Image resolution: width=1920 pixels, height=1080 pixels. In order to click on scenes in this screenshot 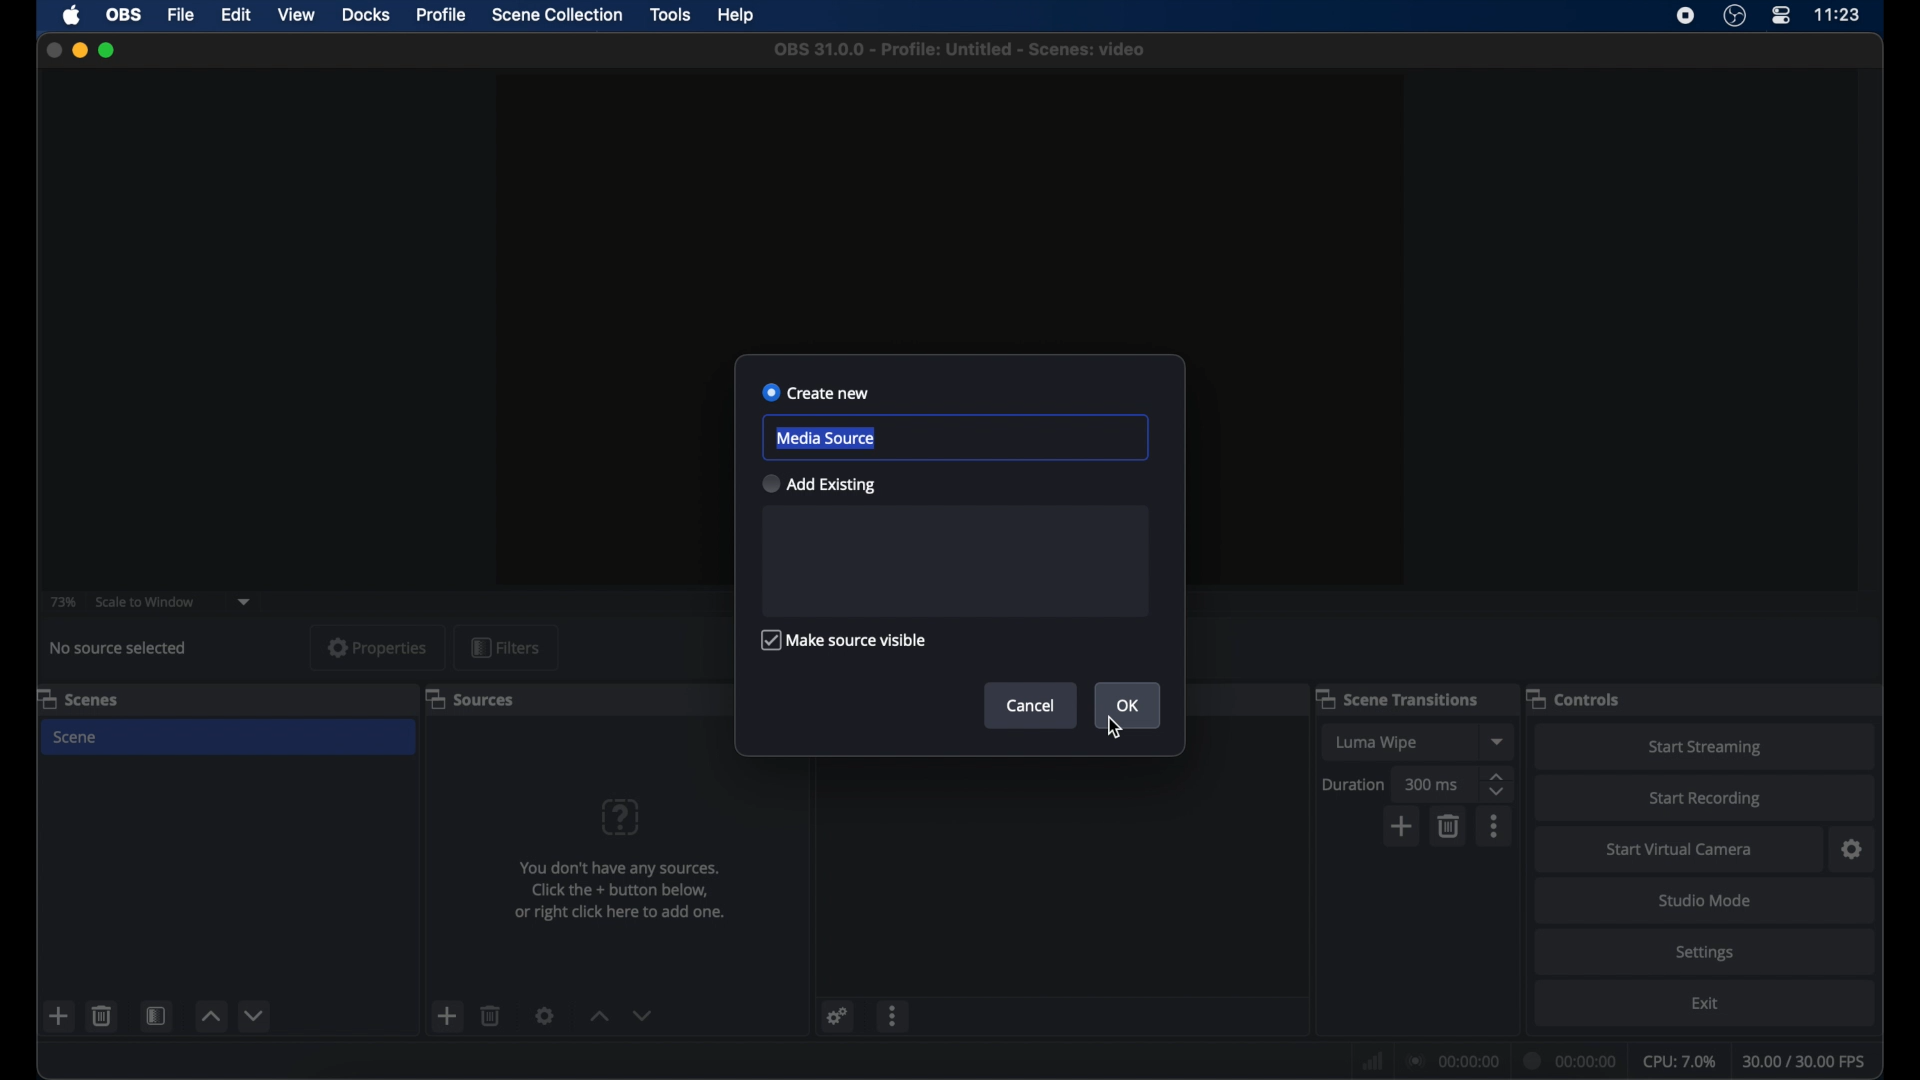, I will do `click(79, 698)`.